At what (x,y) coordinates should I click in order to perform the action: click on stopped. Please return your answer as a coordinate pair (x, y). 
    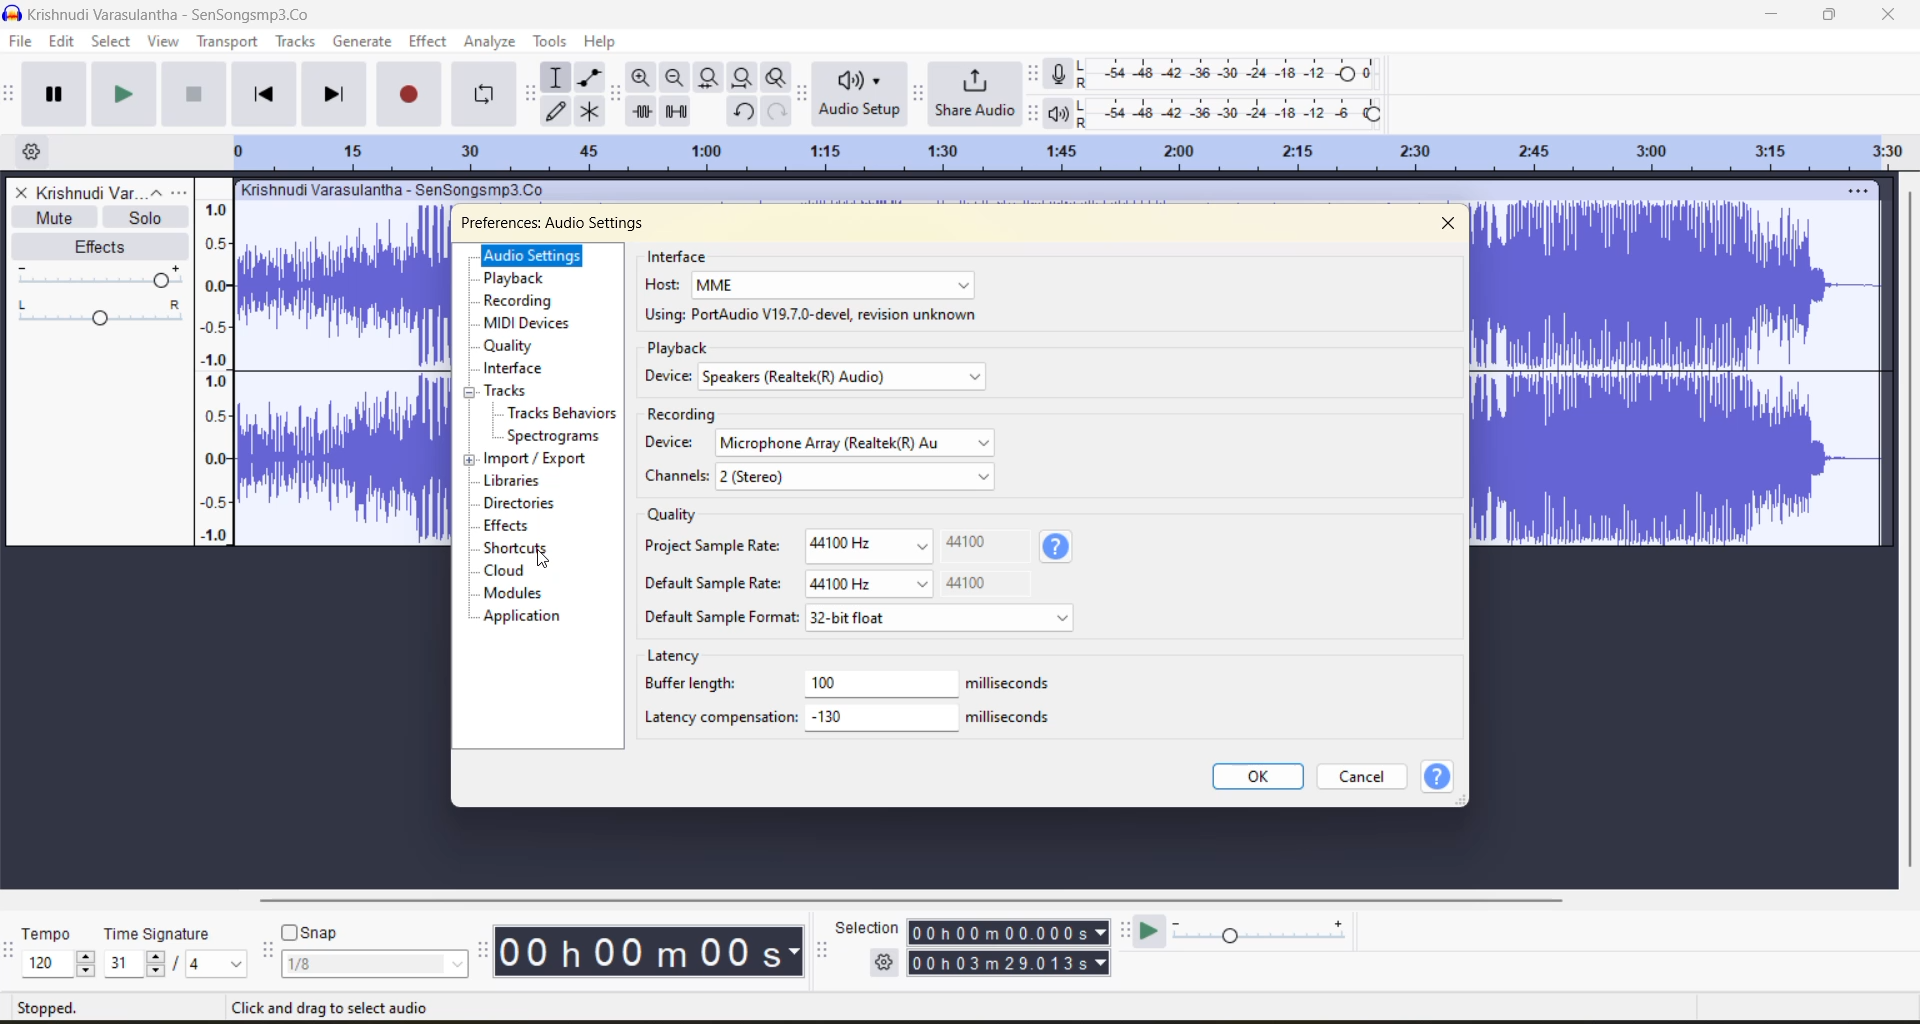
    Looking at the image, I should click on (52, 1008).